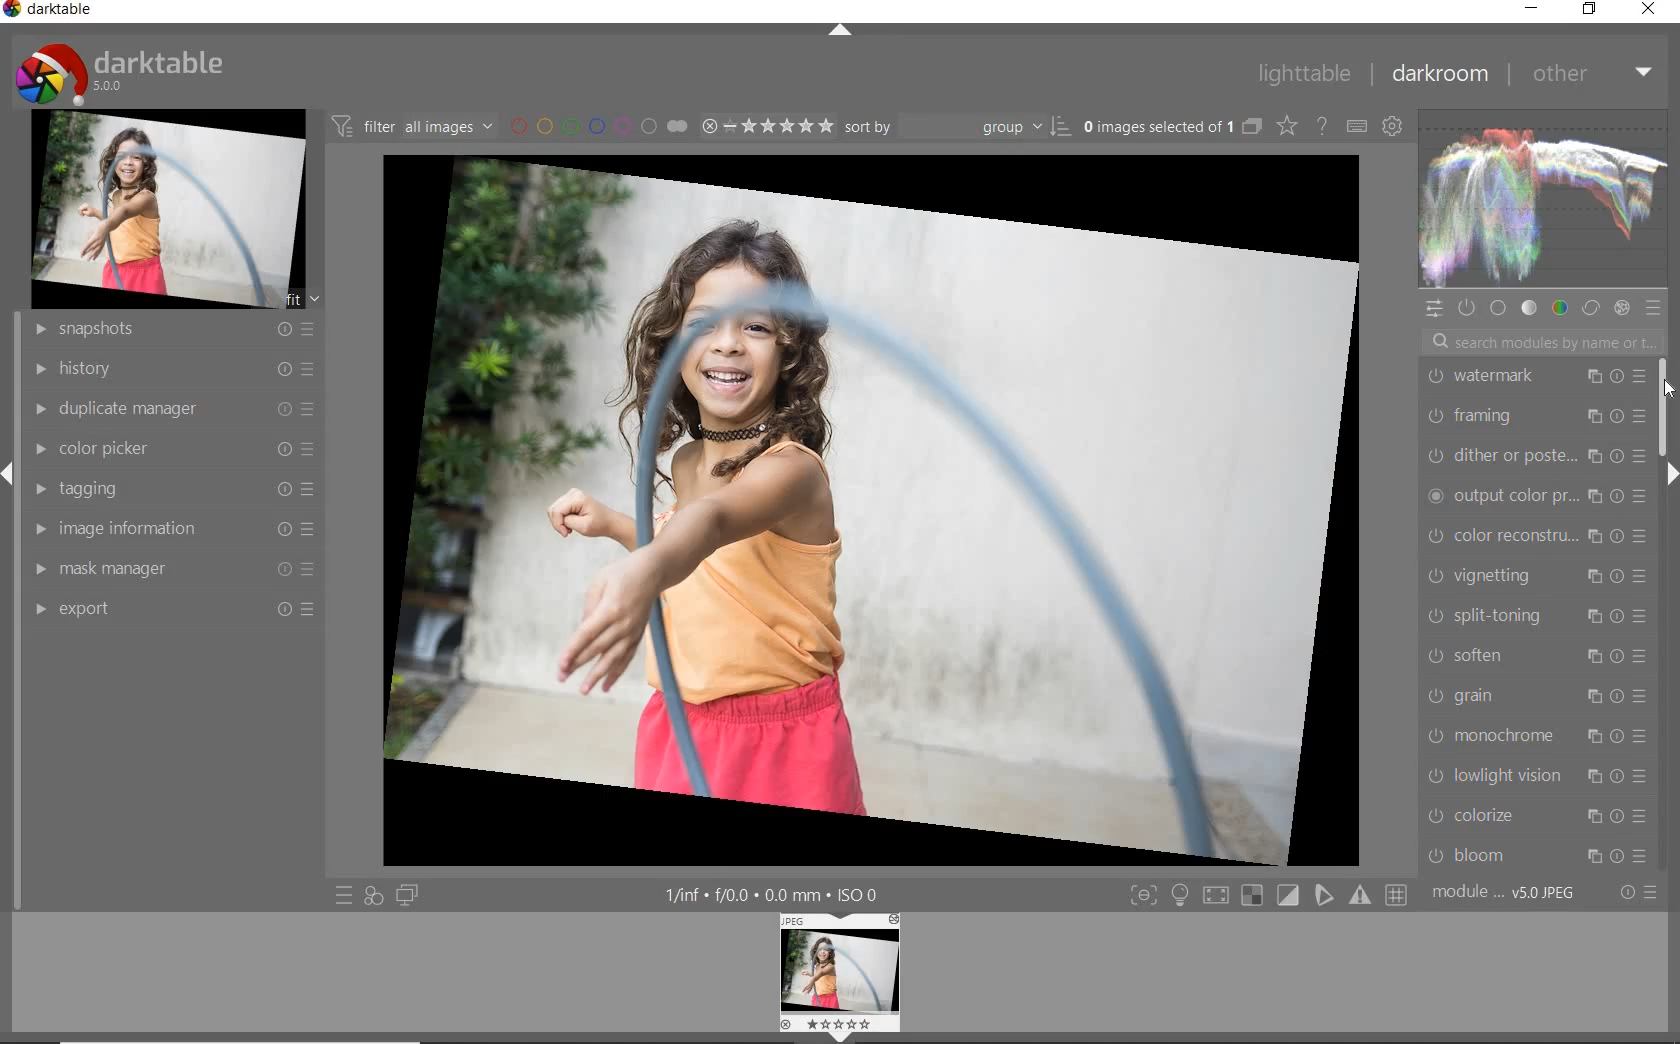 The image size is (1680, 1044). I want to click on quick access panel, so click(1431, 312).